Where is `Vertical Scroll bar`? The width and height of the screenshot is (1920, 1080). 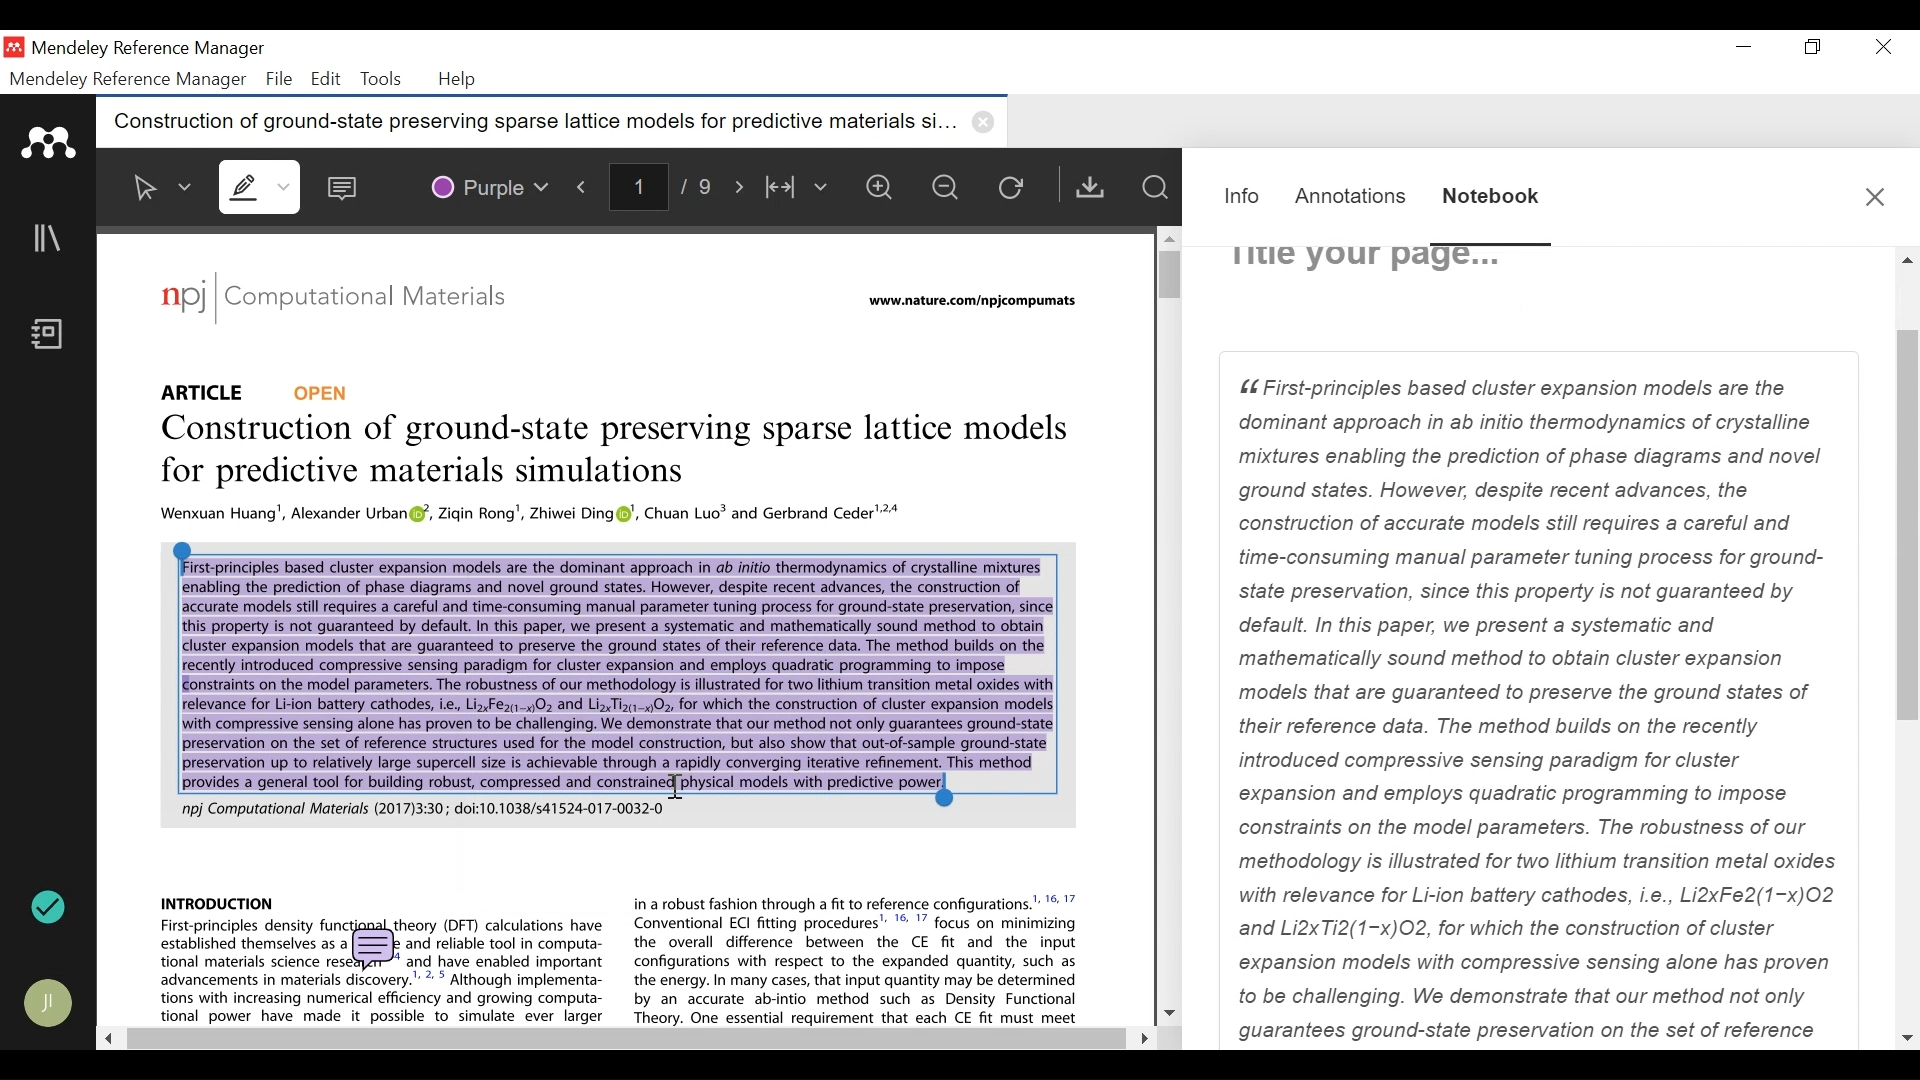
Vertical Scroll bar is located at coordinates (1163, 273).